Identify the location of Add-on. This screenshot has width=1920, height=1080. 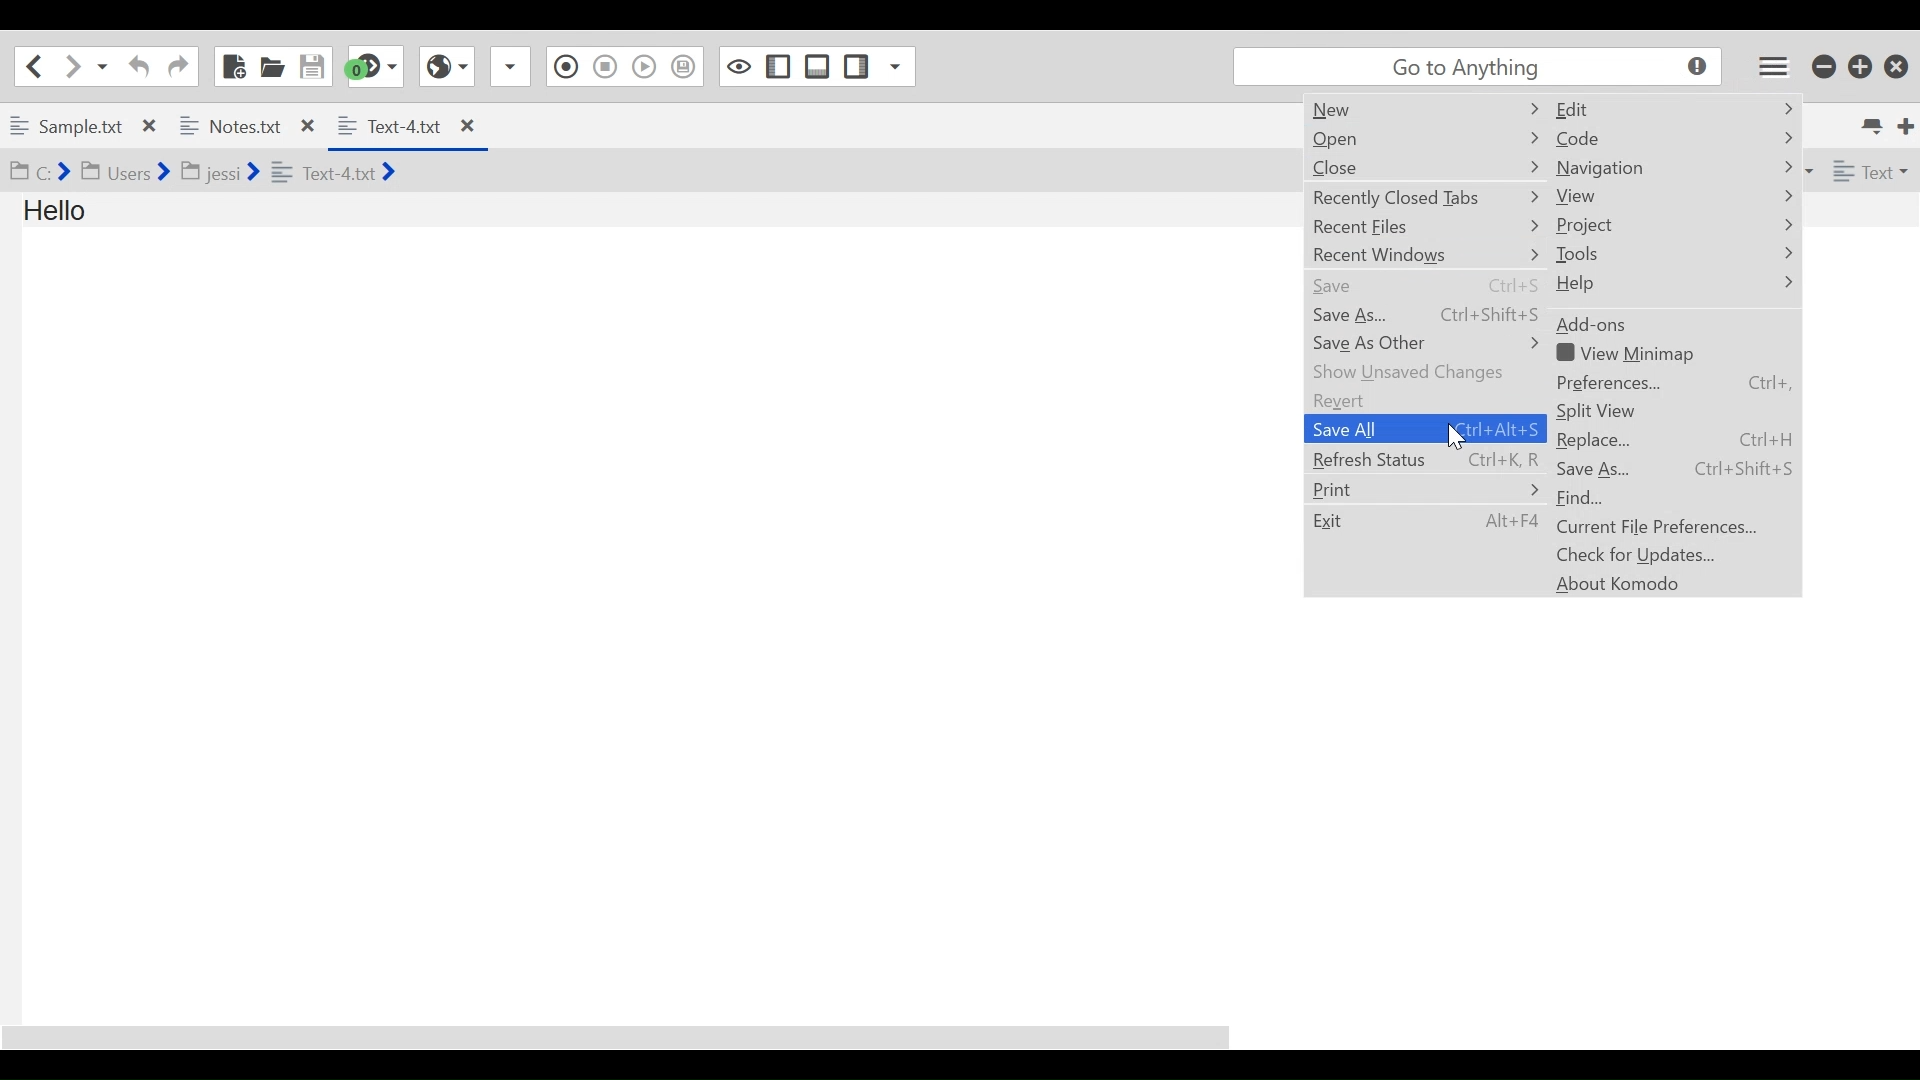
(1673, 325).